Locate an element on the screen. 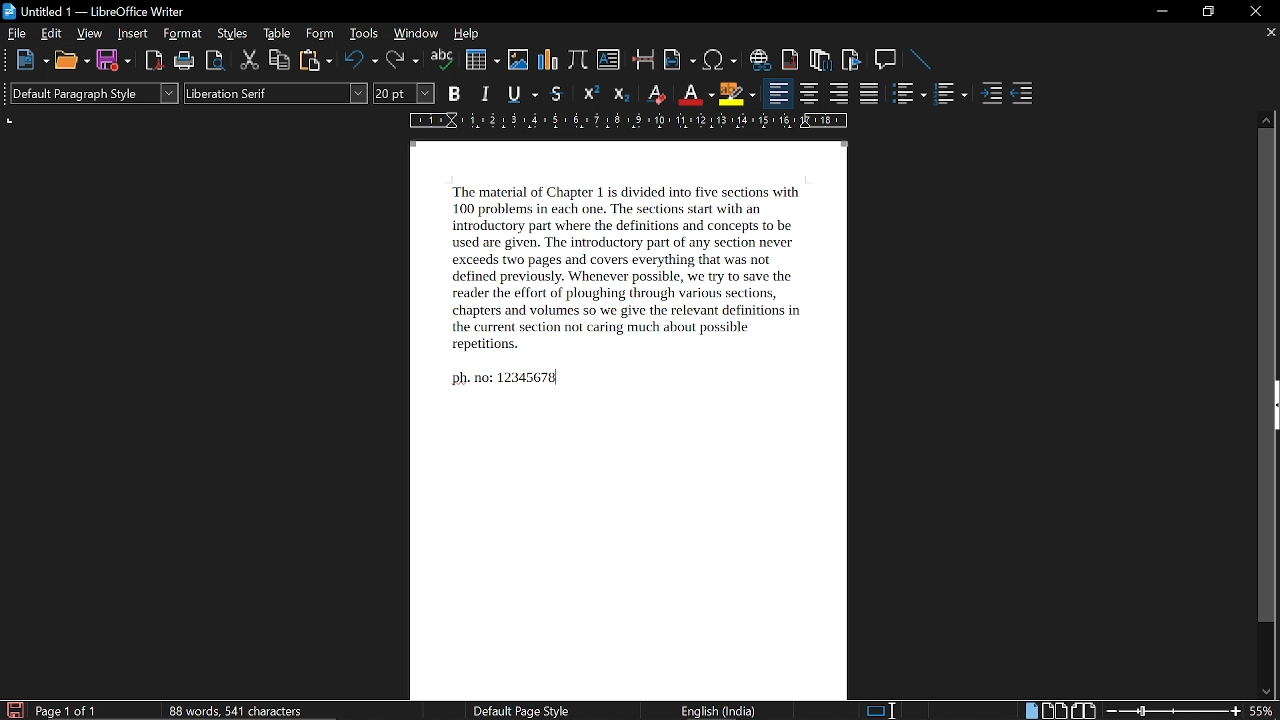  form is located at coordinates (322, 35).